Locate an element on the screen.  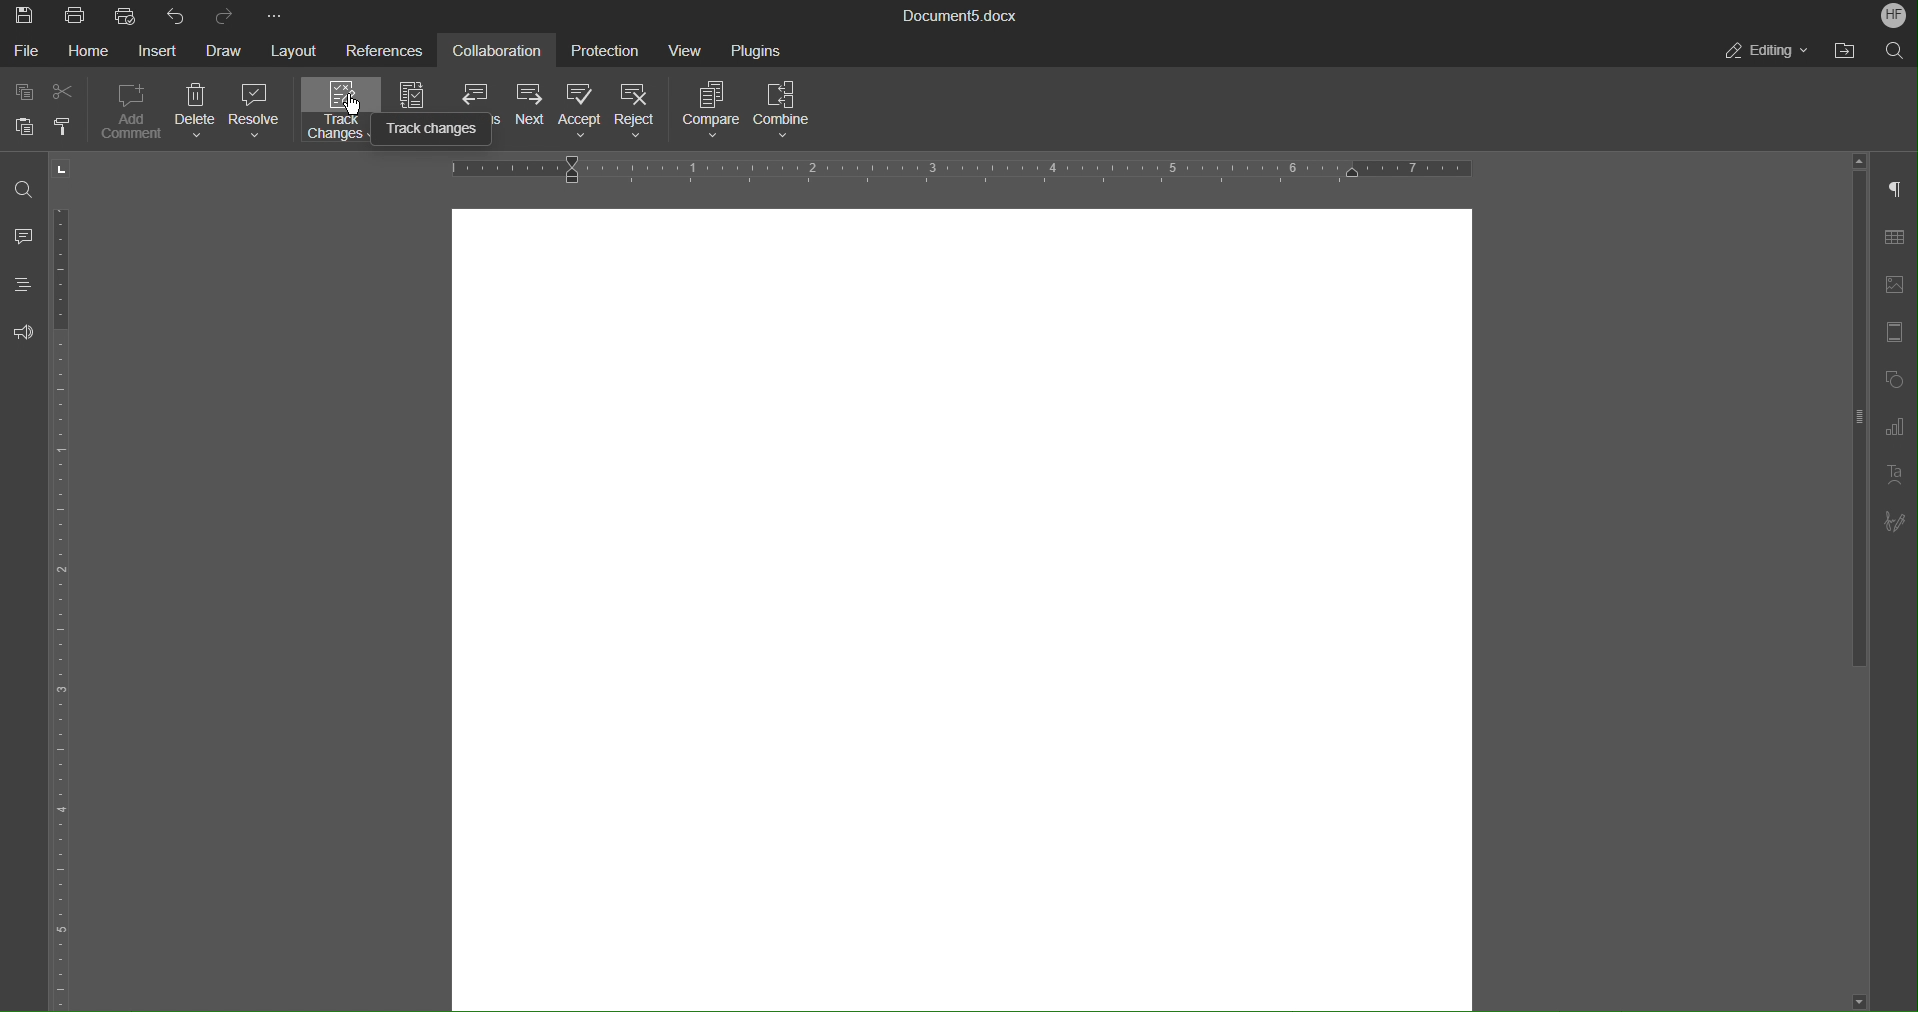
Layout is located at coordinates (304, 51).